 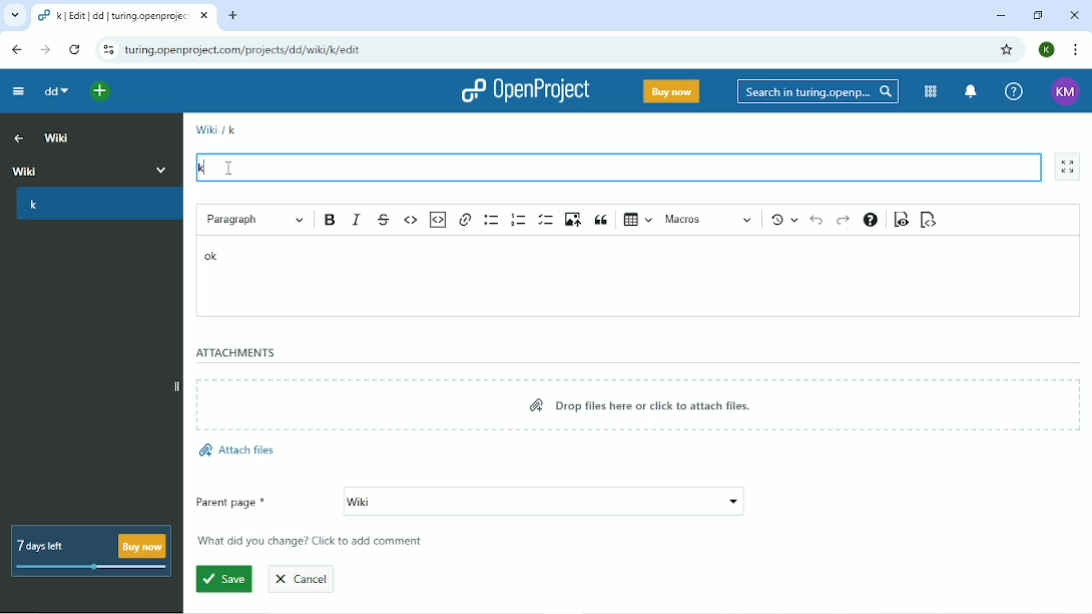 What do you see at coordinates (92, 552) in the screenshot?
I see `7 days left` at bounding box center [92, 552].